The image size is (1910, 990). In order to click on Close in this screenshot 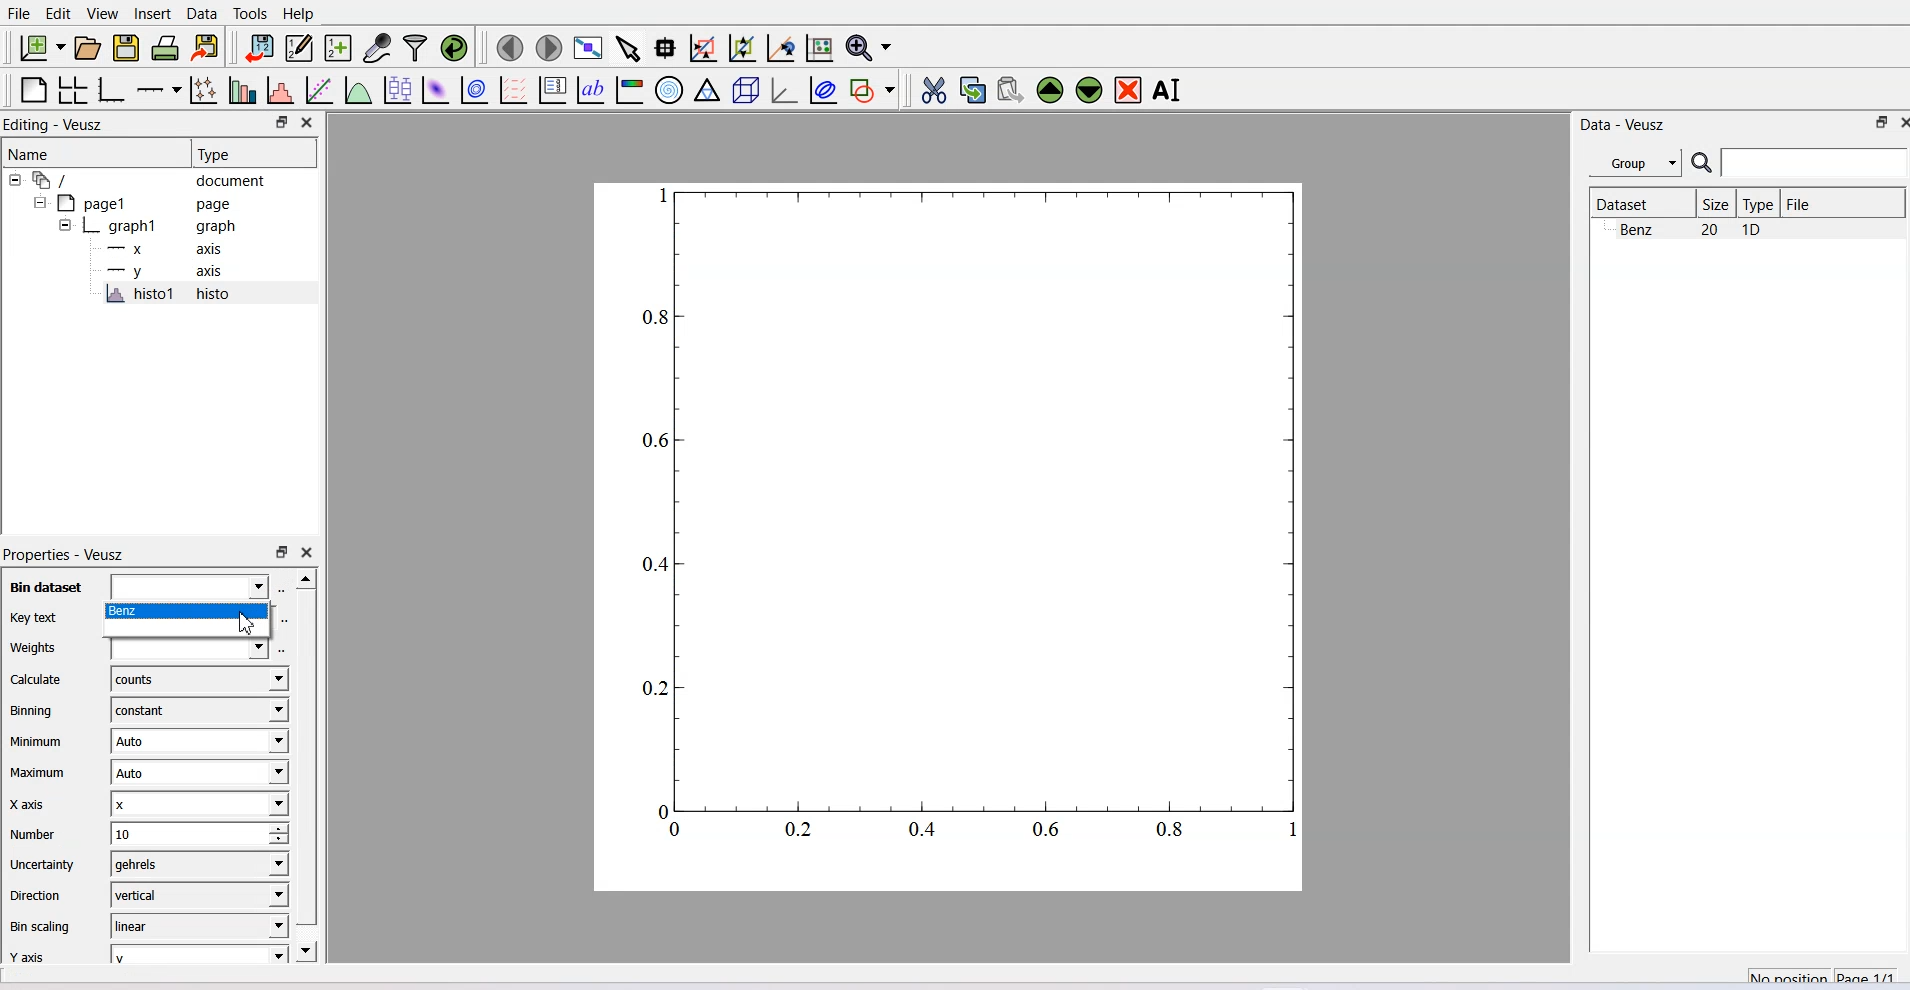, I will do `click(308, 553)`.